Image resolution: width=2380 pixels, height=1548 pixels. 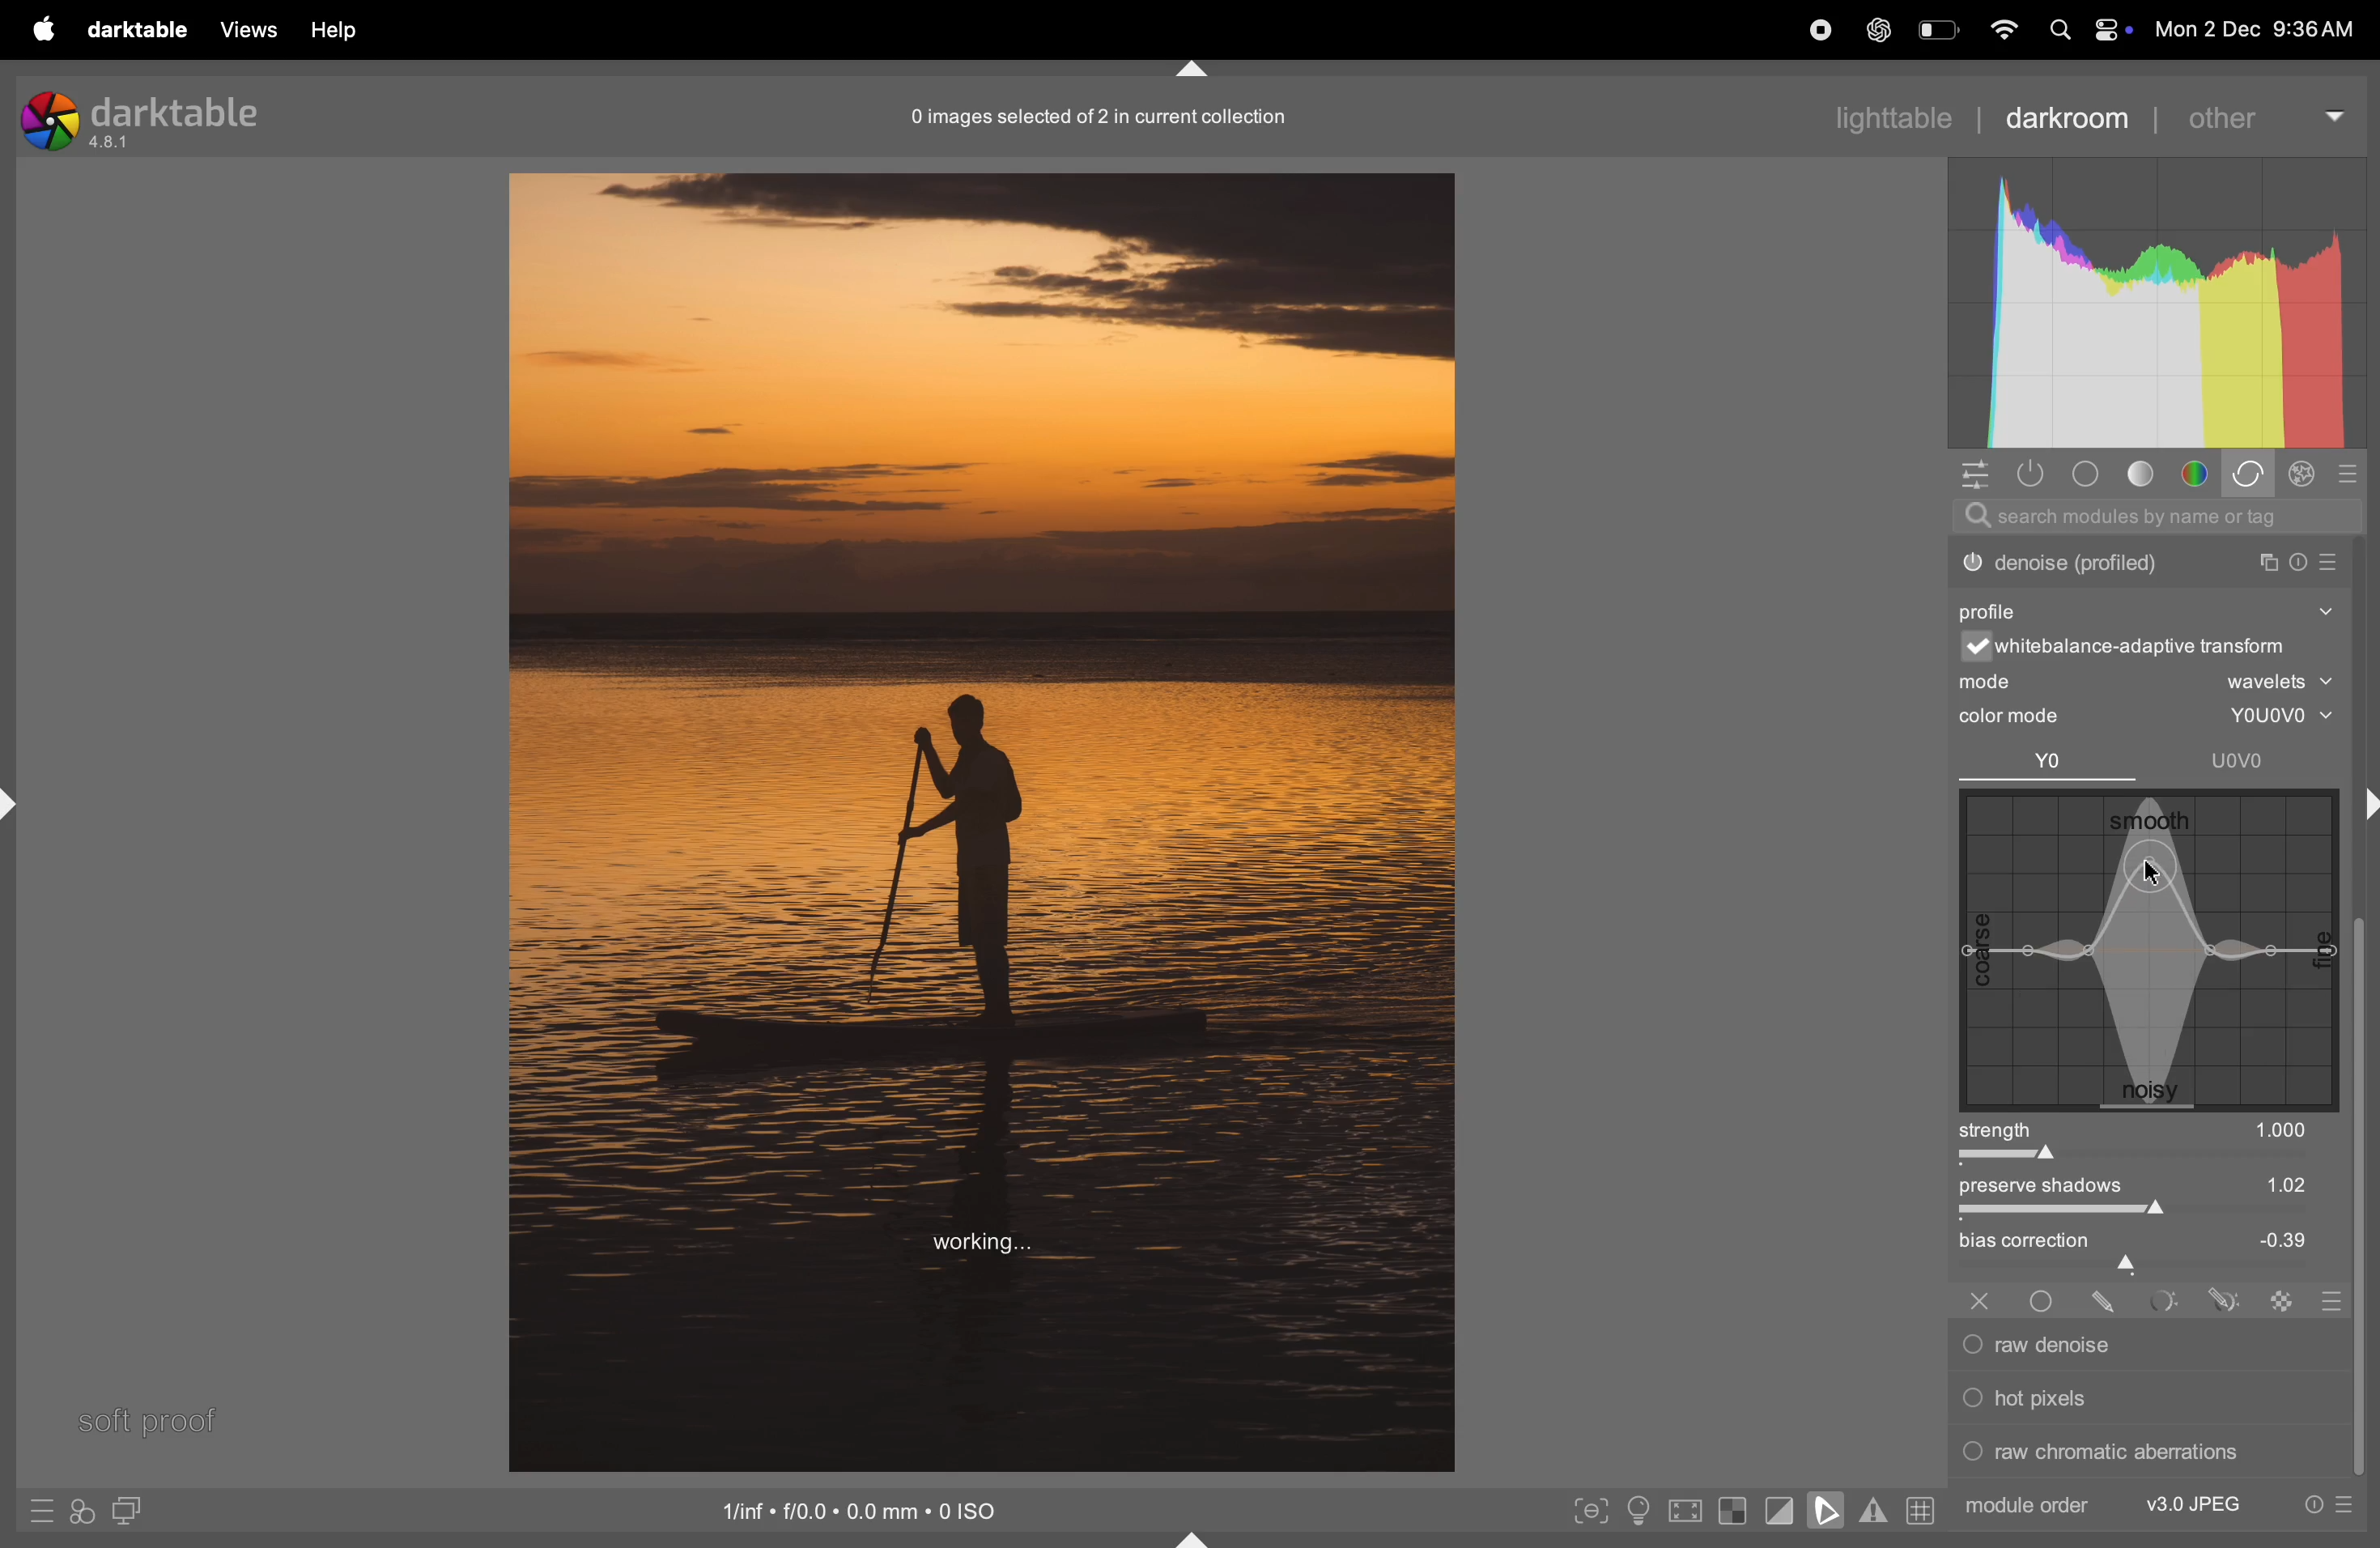 I want to click on darktable, so click(x=134, y=30).